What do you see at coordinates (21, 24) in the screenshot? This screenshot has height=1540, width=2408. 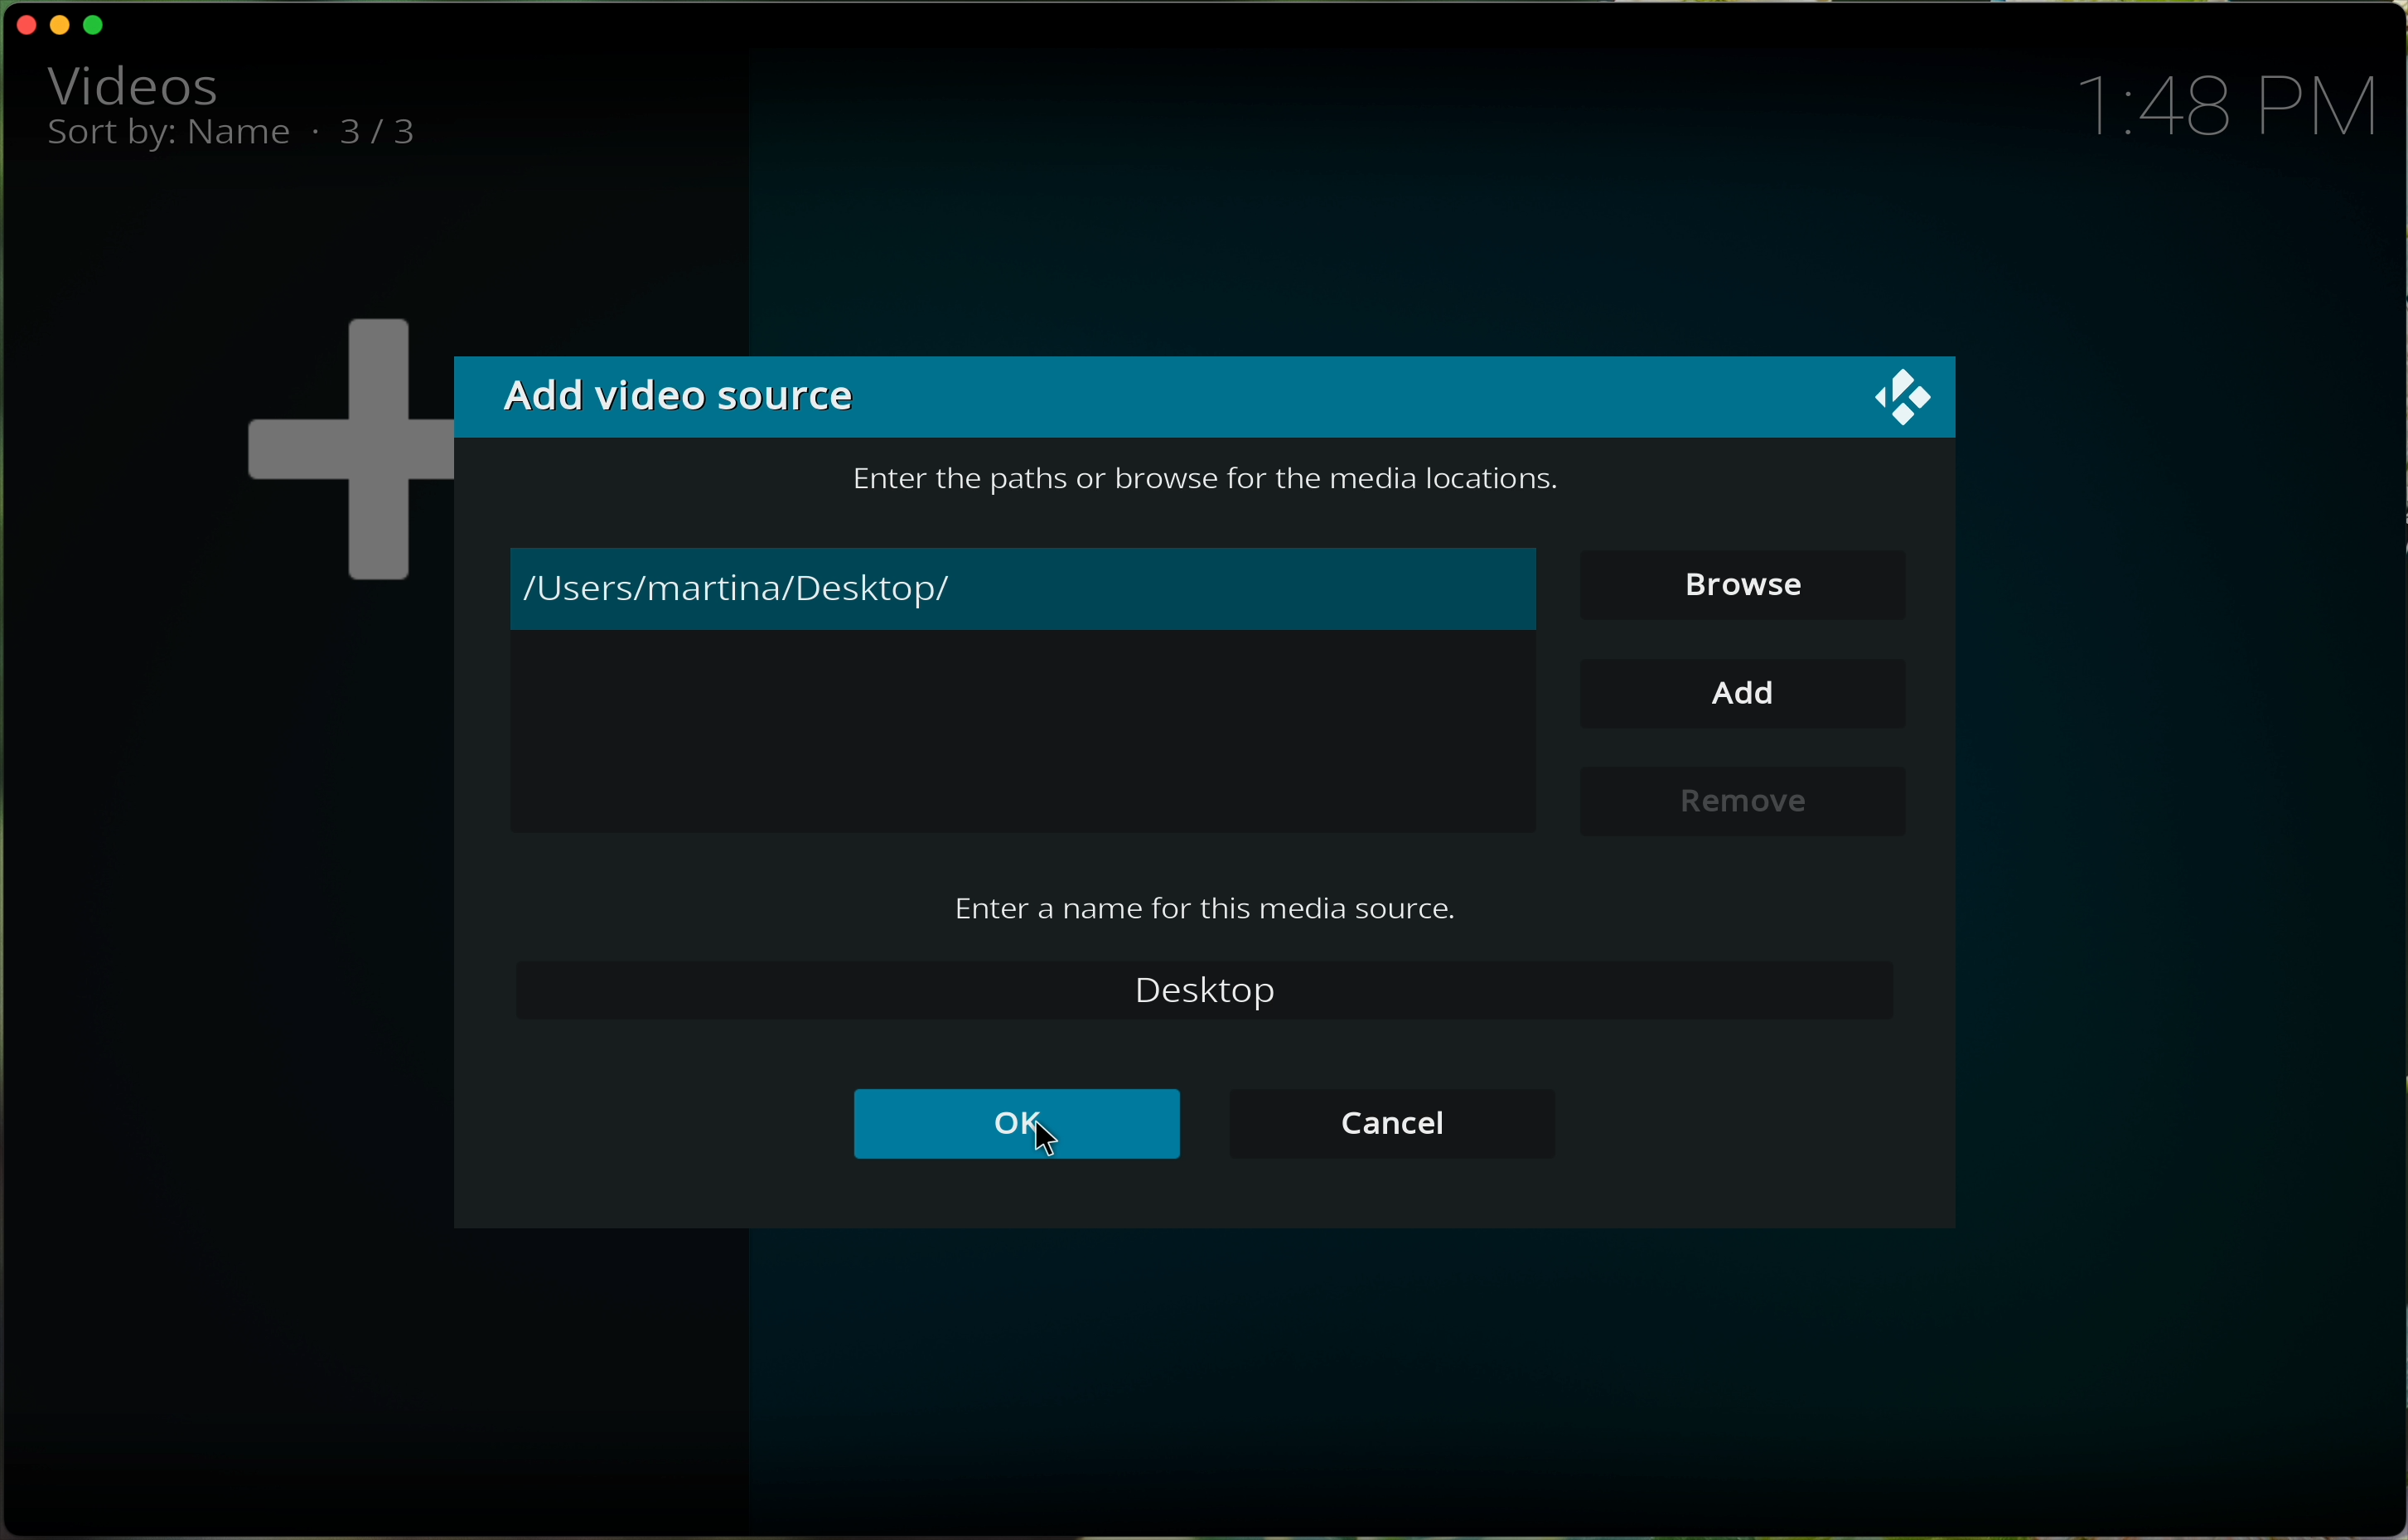 I see `close` at bounding box center [21, 24].